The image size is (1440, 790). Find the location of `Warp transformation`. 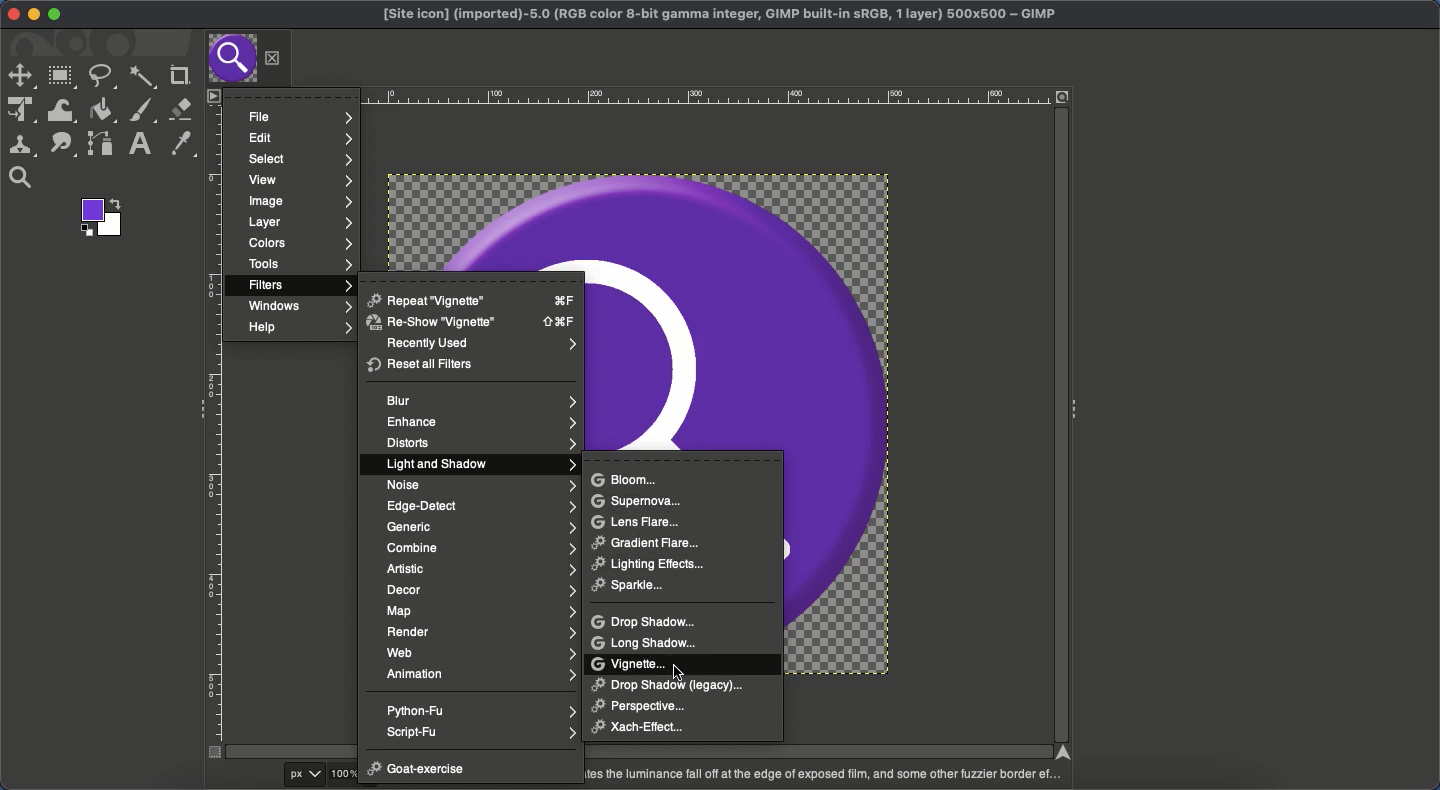

Warp transformation is located at coordinates (62, 110).